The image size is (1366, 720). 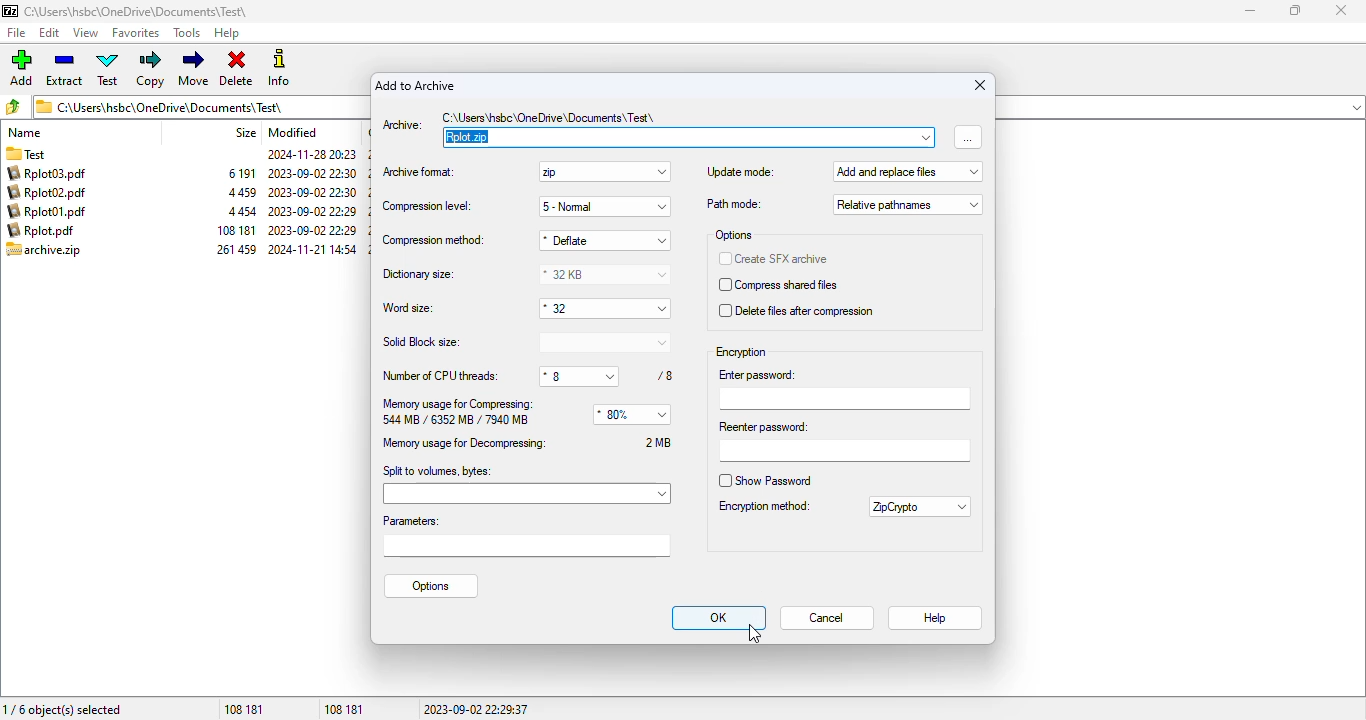 I want to click on current folder, so click(x=137, y=11).